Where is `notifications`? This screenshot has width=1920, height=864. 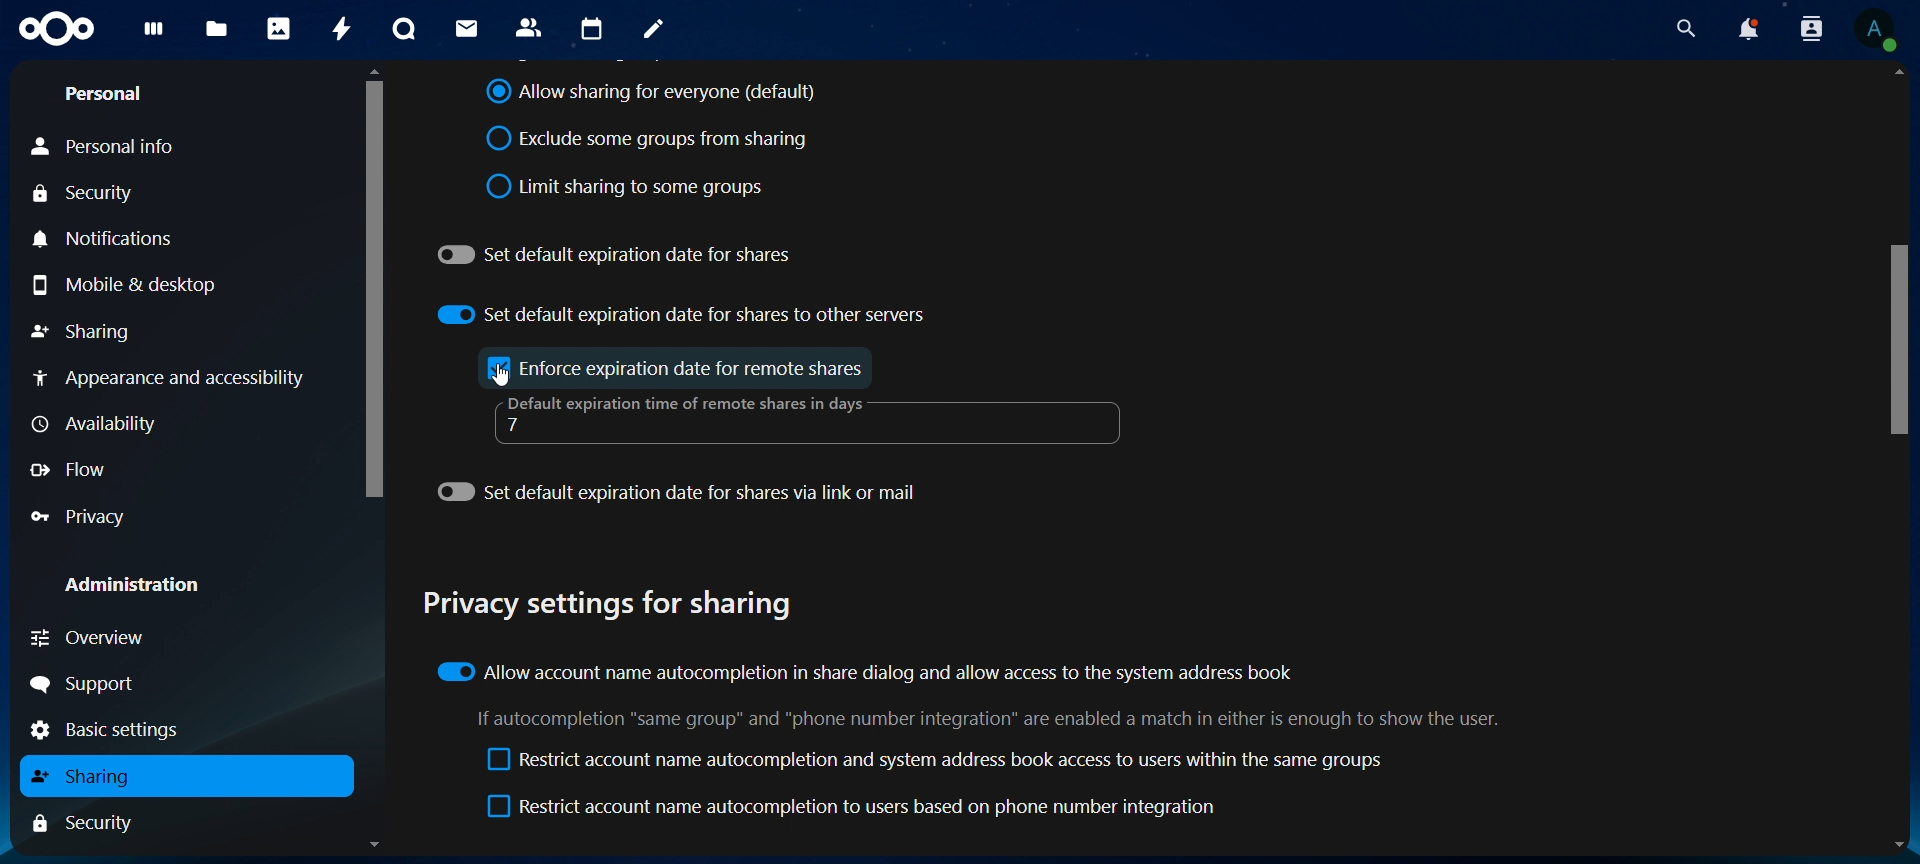
notifications is located at coordinates (1747, 30).